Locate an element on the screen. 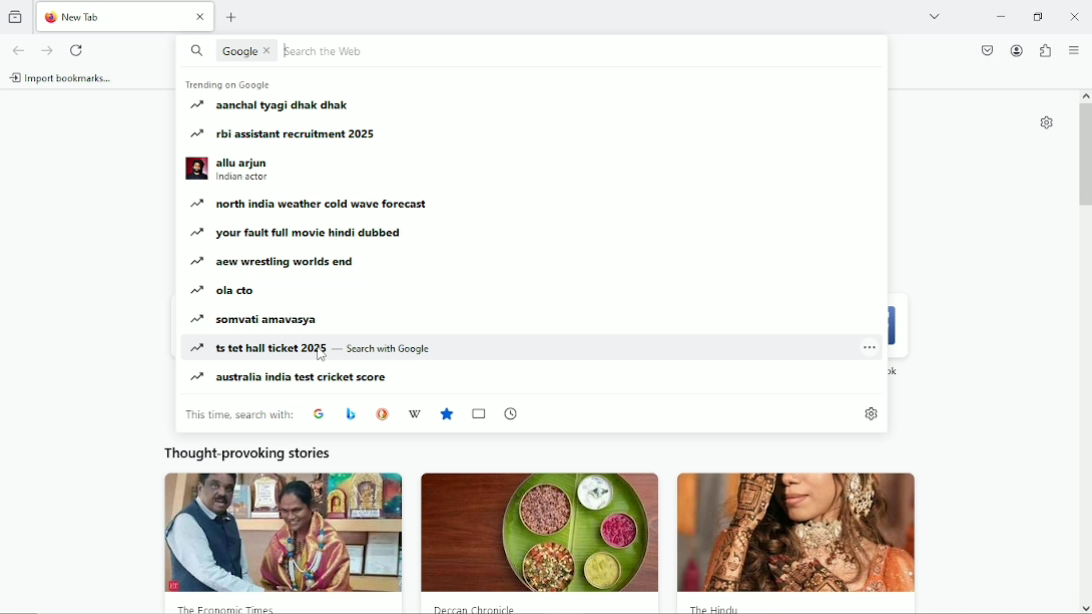 The image size is (1092, 614). google is located at coordinates (318, 412).